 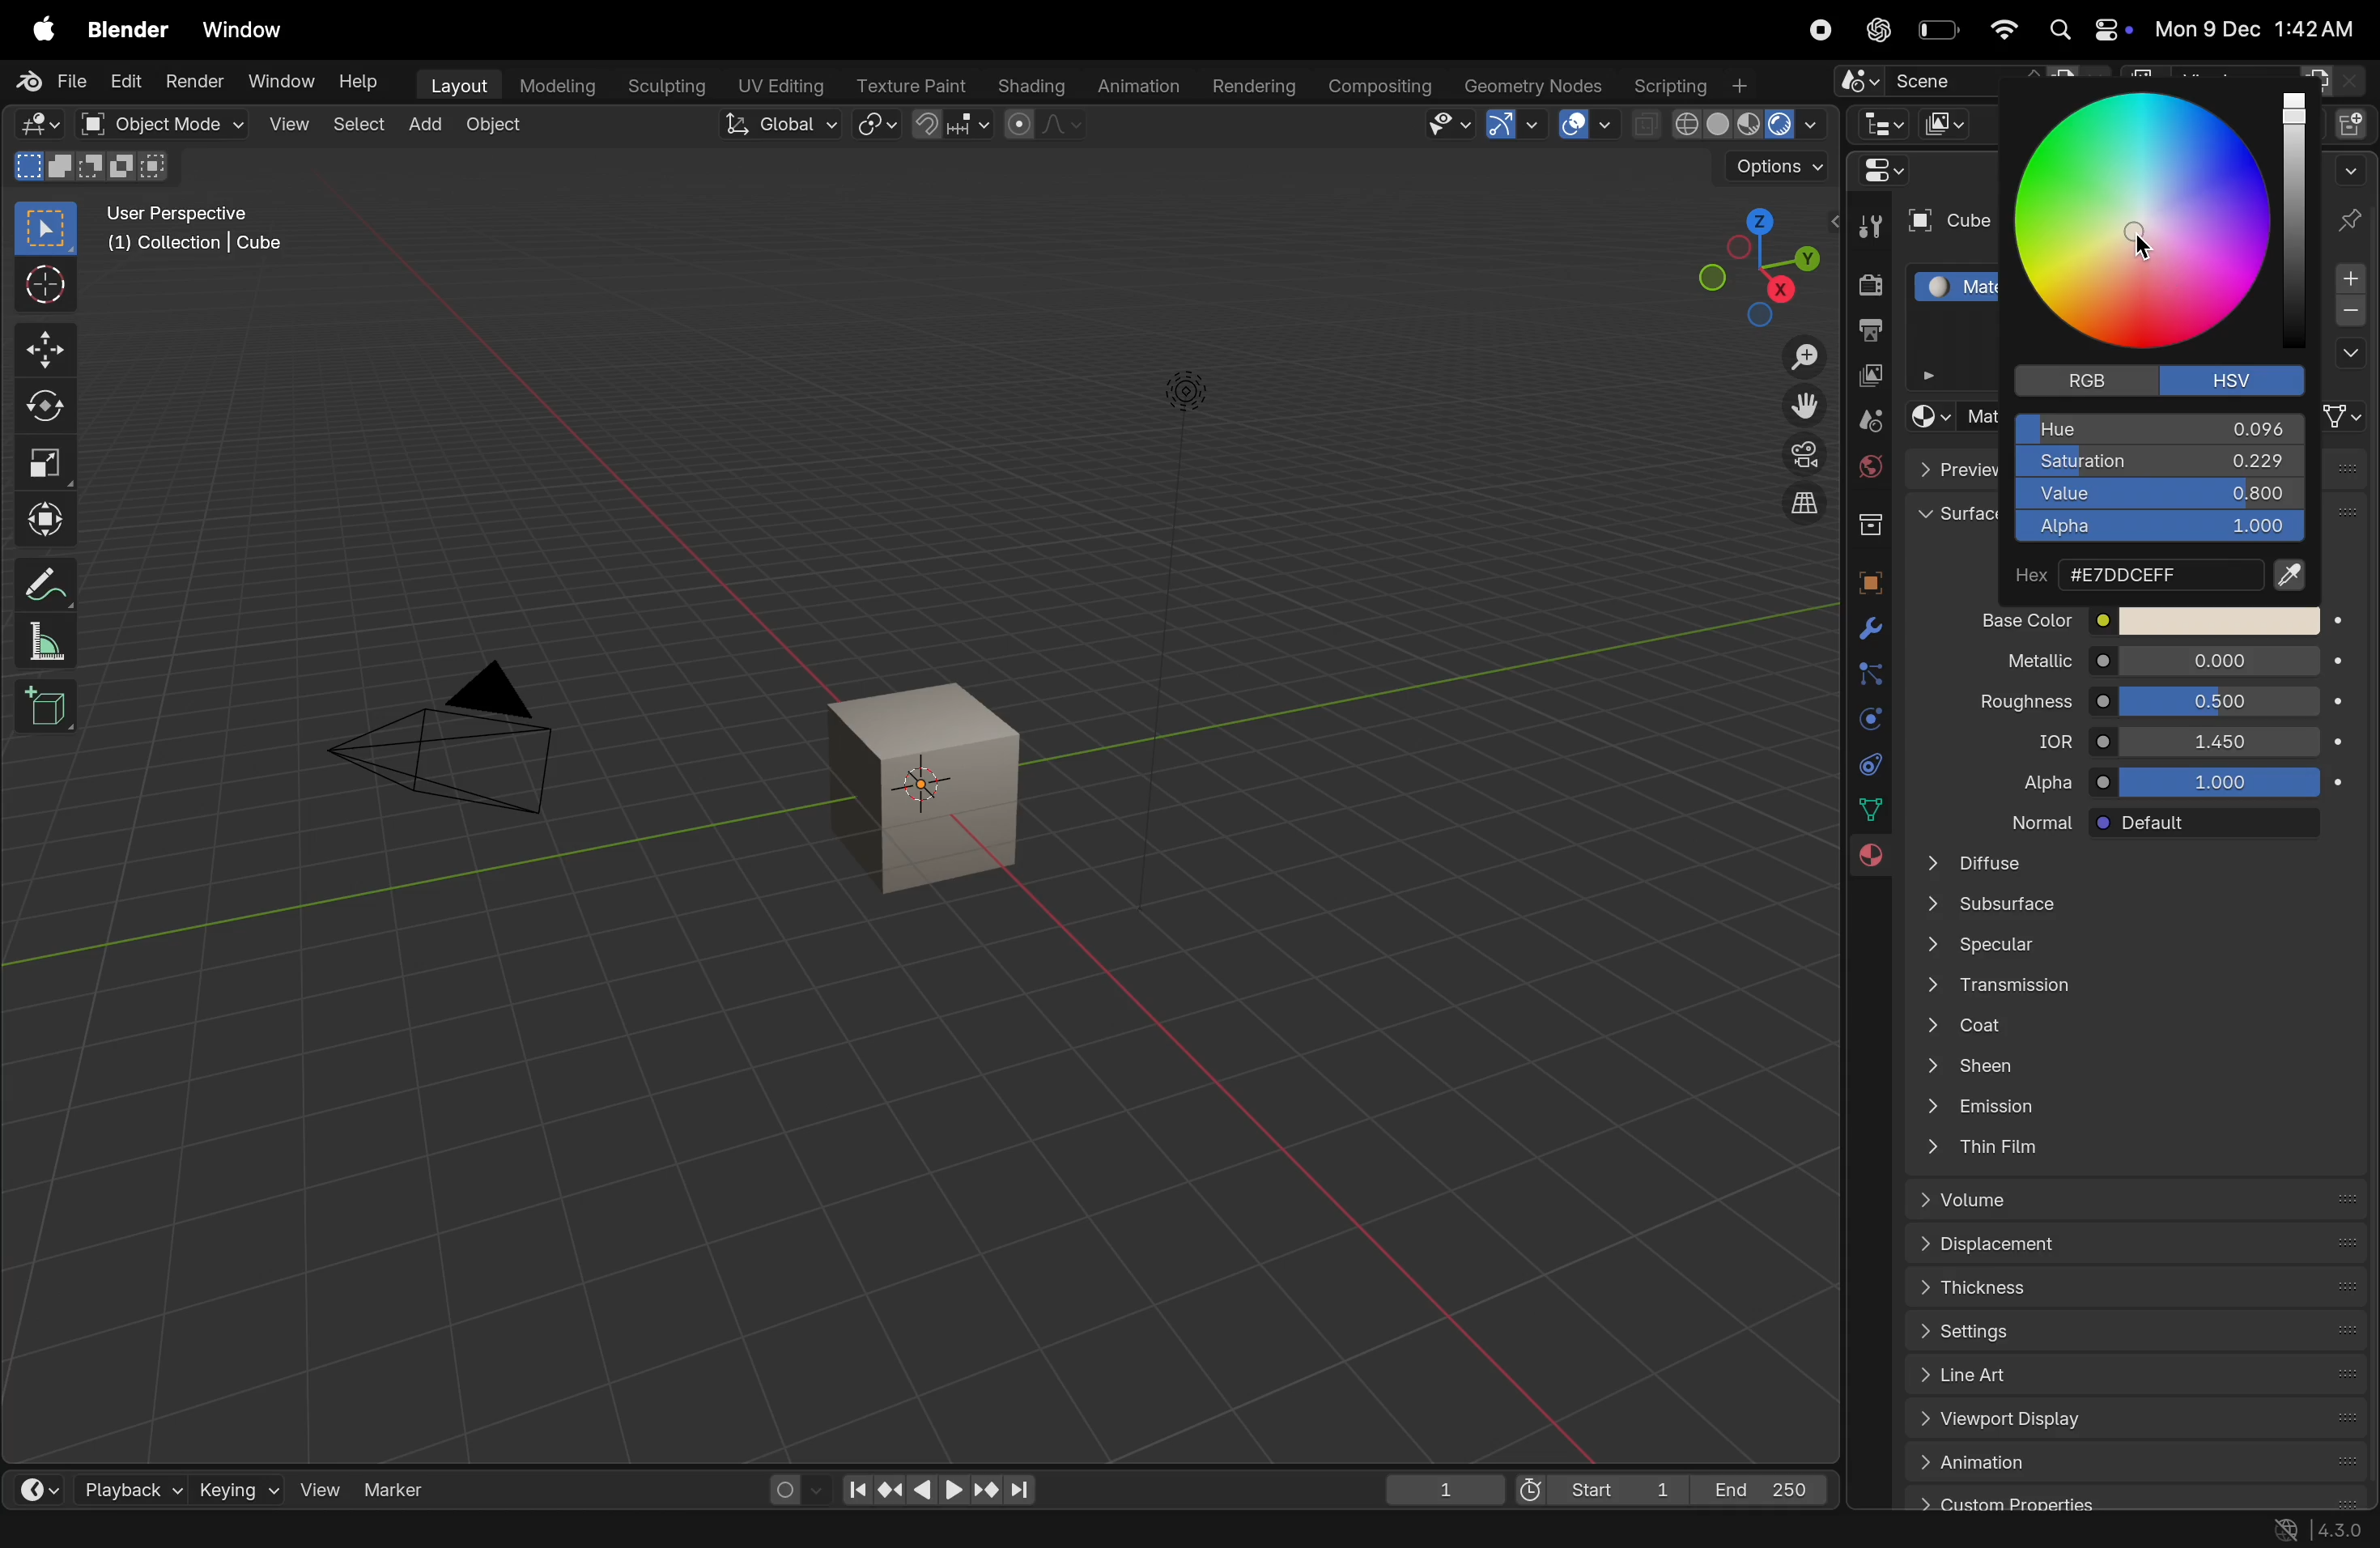 I want to click on show overlays, so click(x=1589, y=125).